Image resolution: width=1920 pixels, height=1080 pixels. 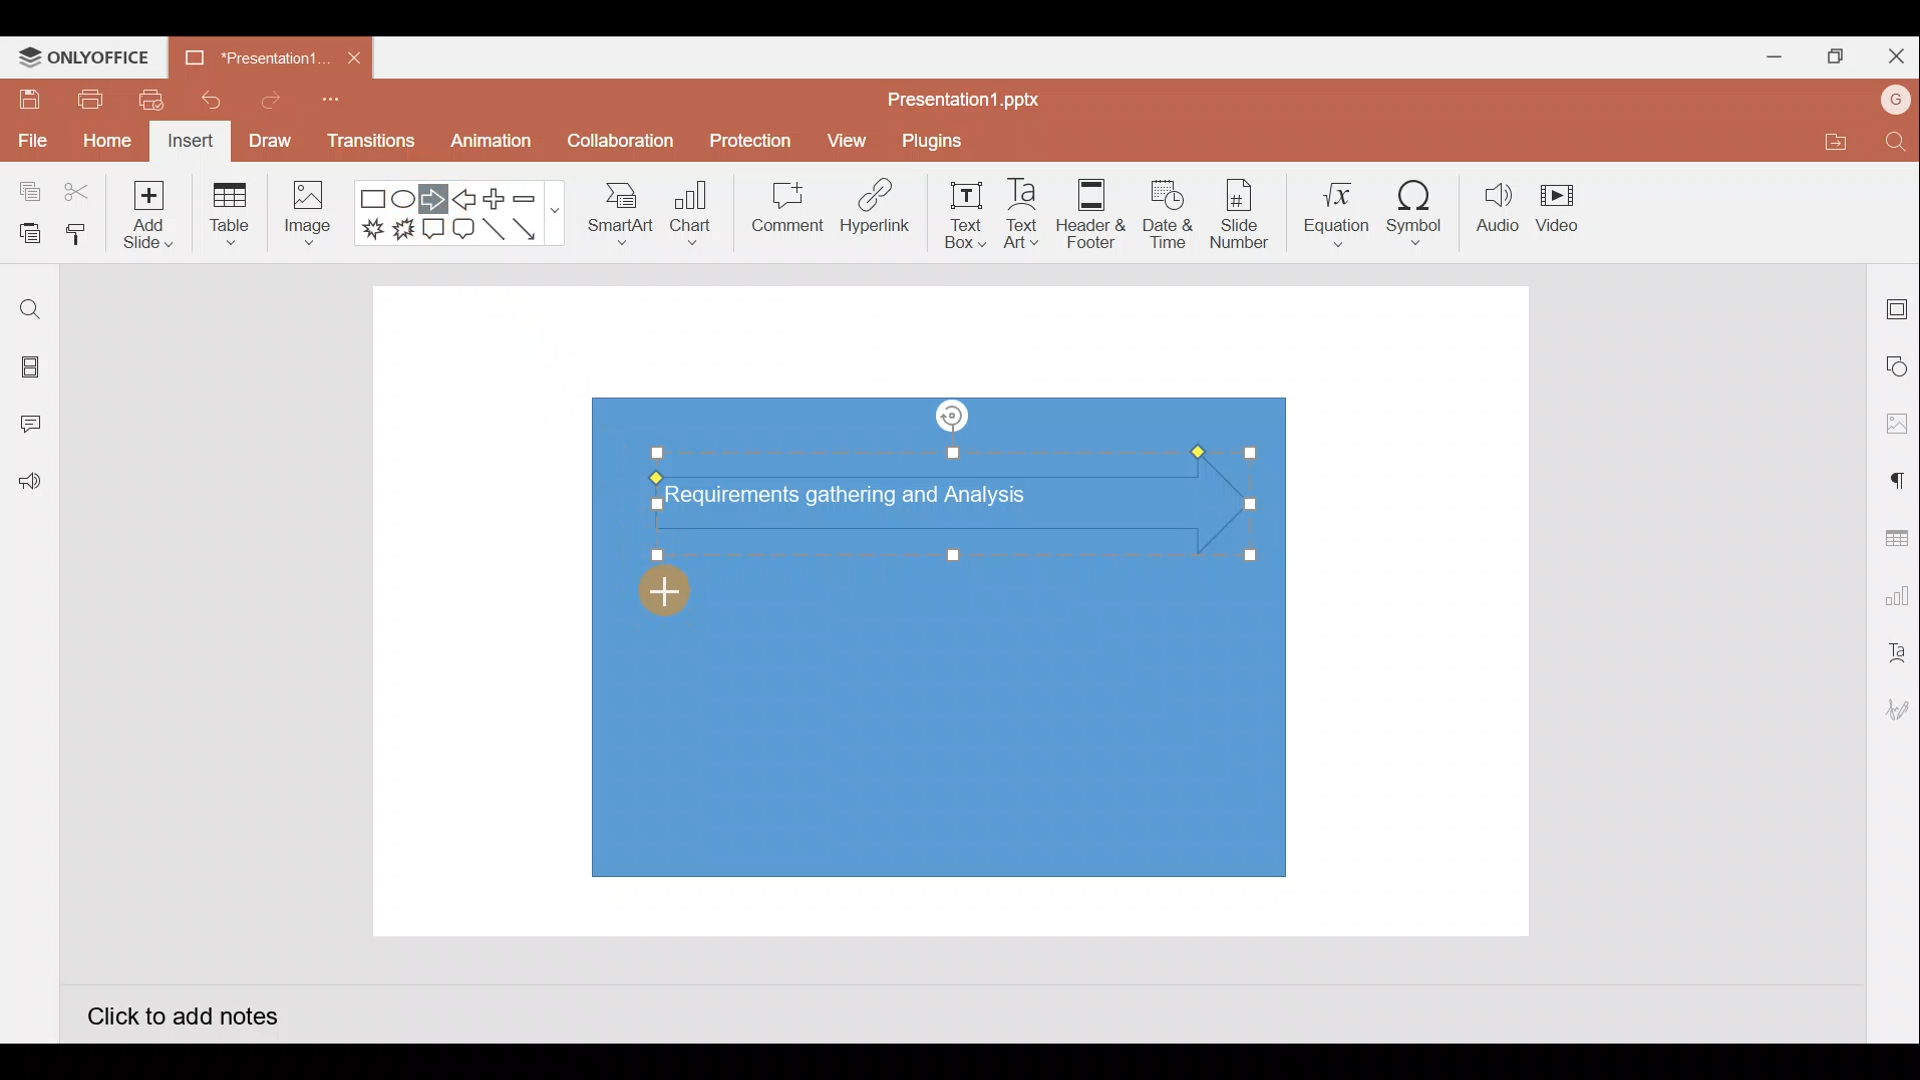 I want to click on Explosion 1, so click(x=373, y=228).